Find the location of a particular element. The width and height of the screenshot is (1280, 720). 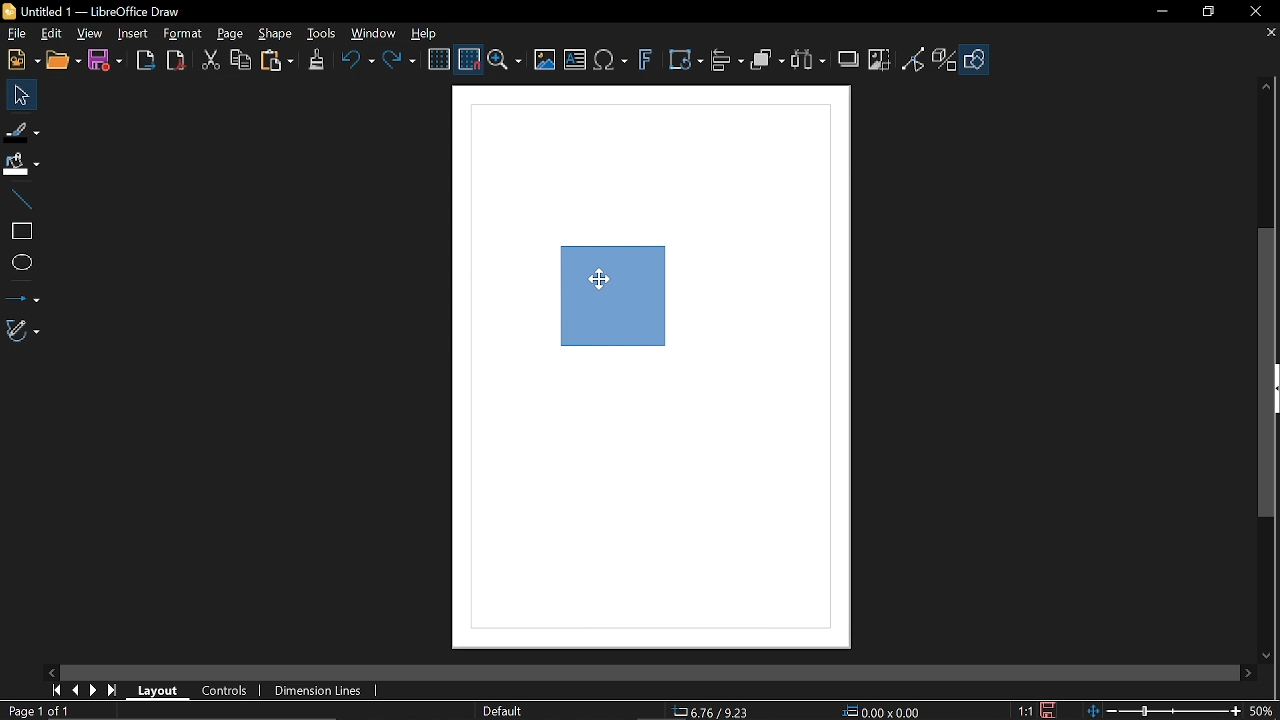

HElp is located at coordinates (422, 31).